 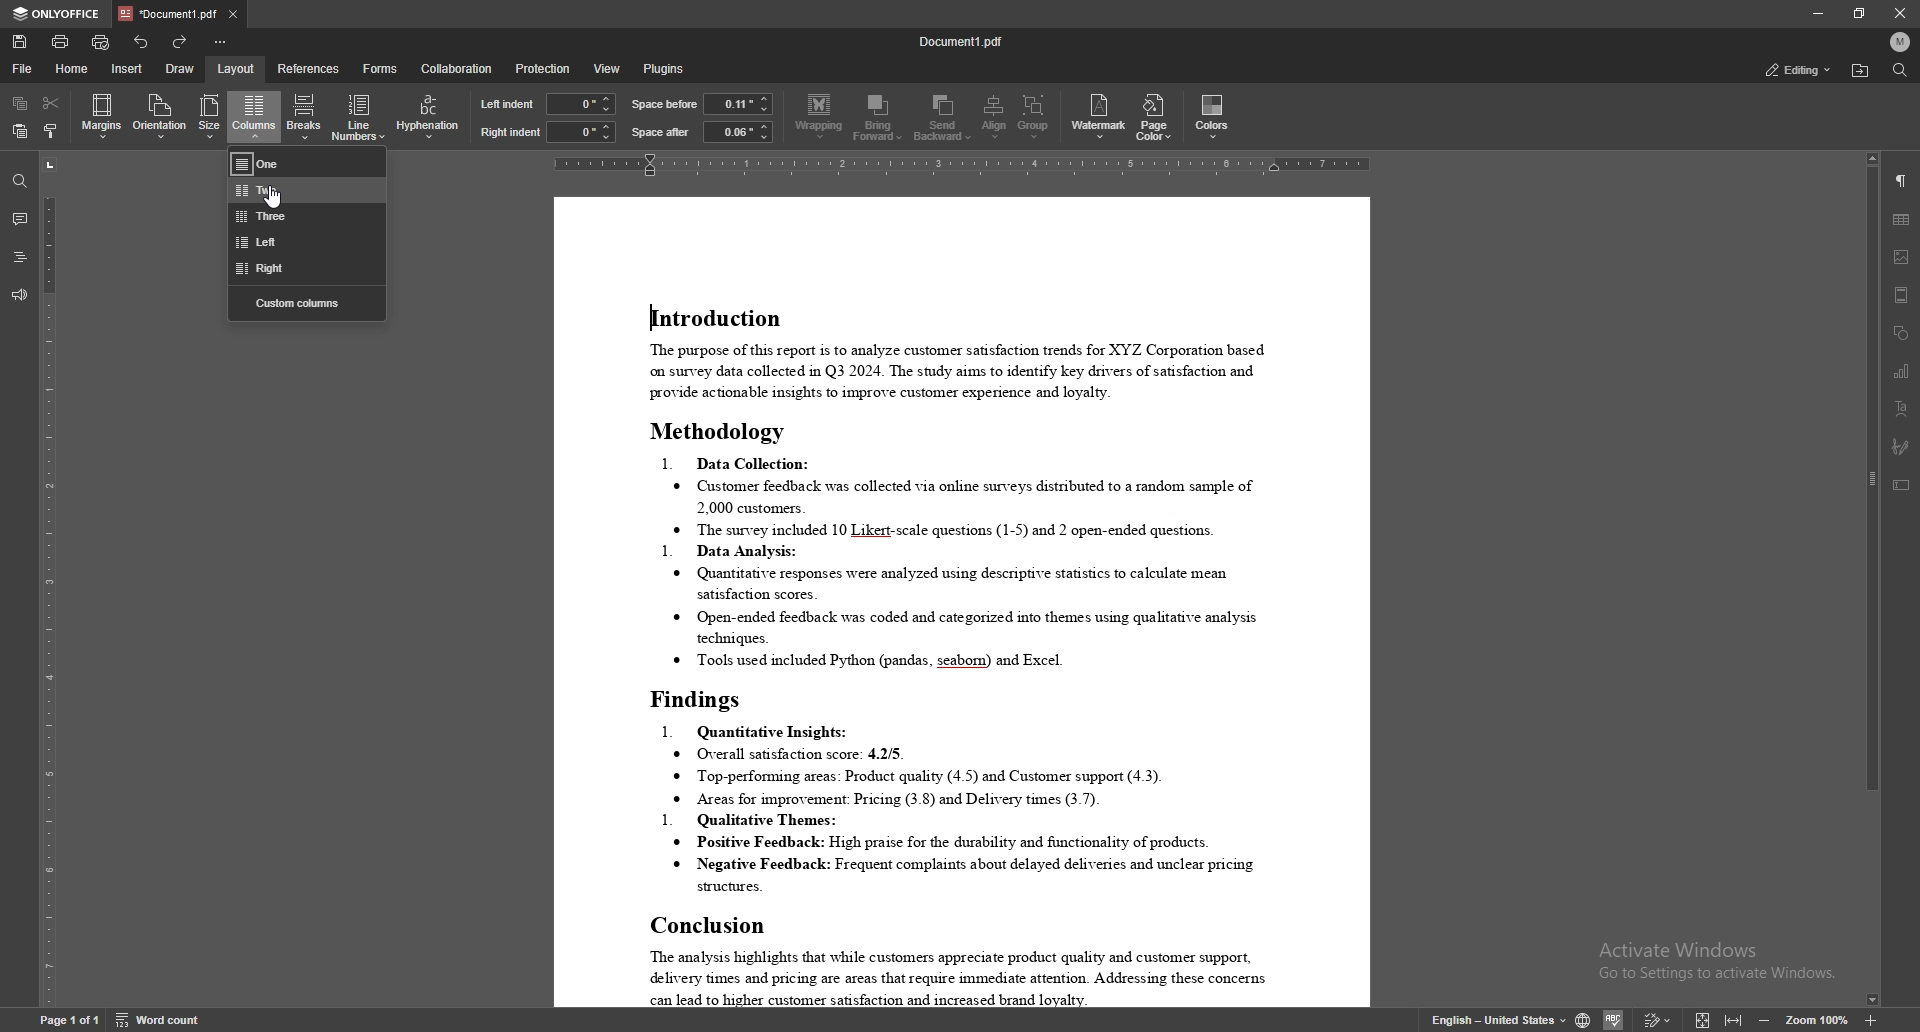 What do you see at coordinates (50, 131) in the screenshot?
I see `copy style` at bounding box center [50, 131].